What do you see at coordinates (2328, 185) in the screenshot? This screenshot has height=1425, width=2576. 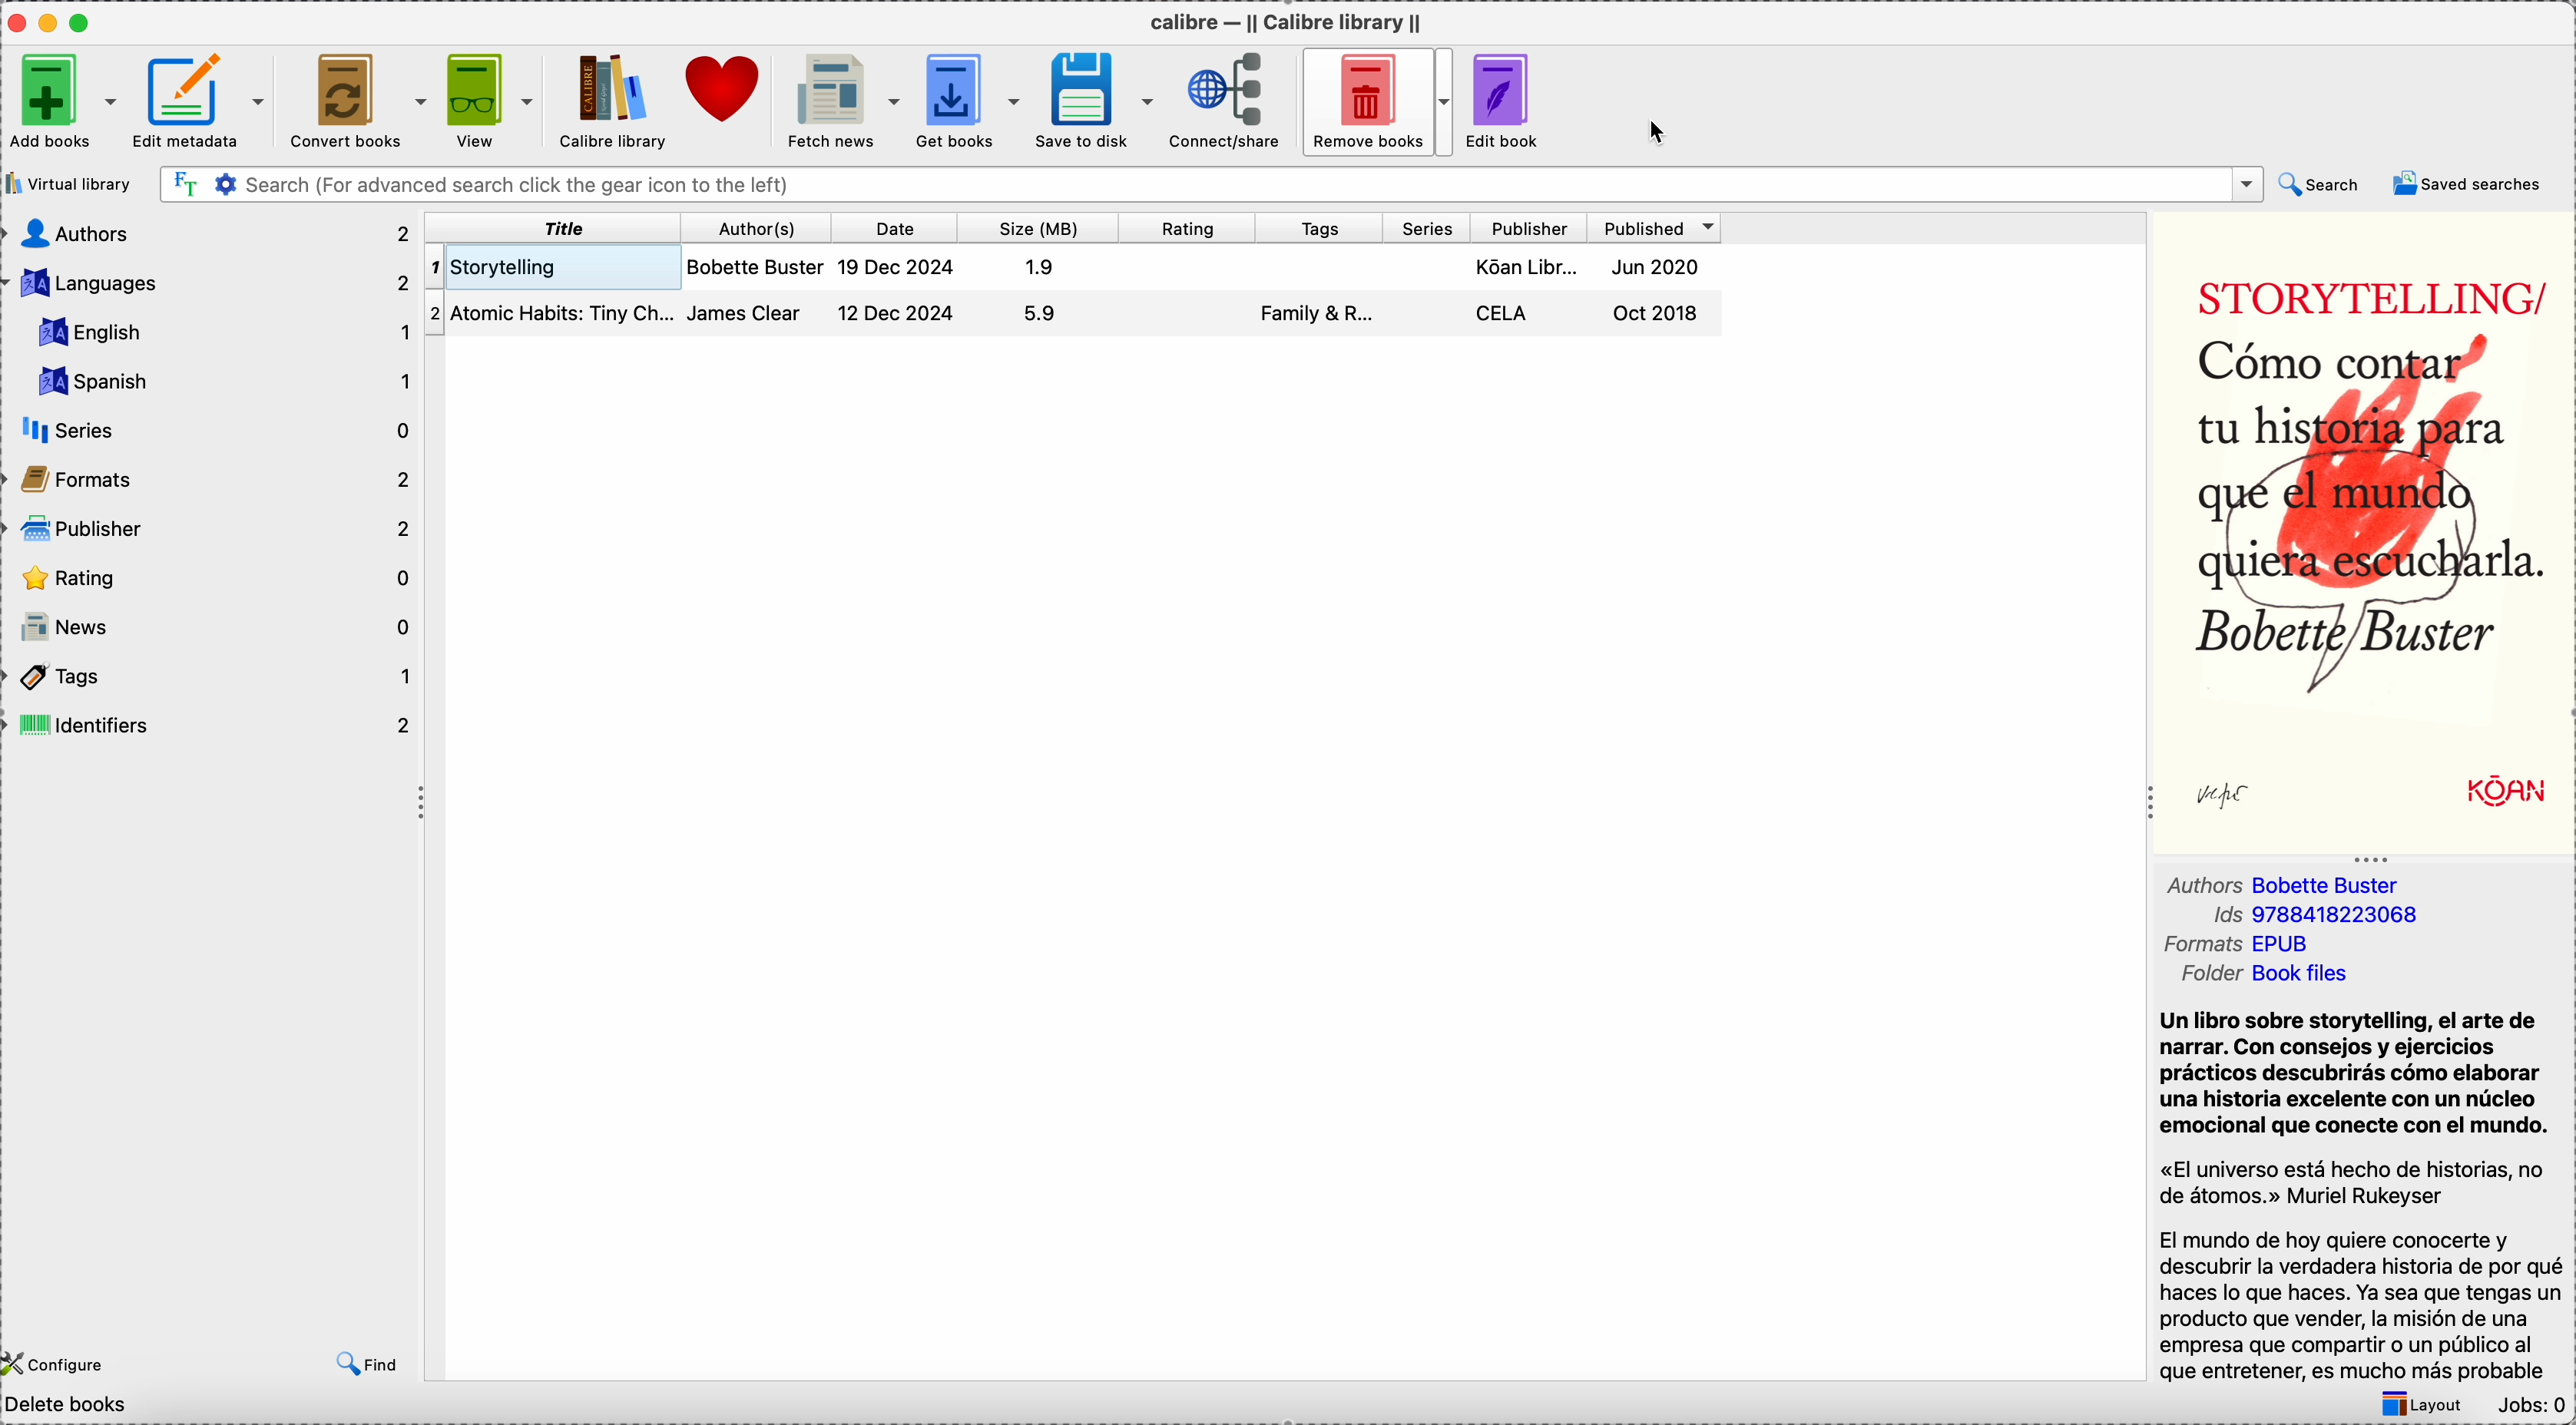 I see `search` at bounding box center [2328, 185].